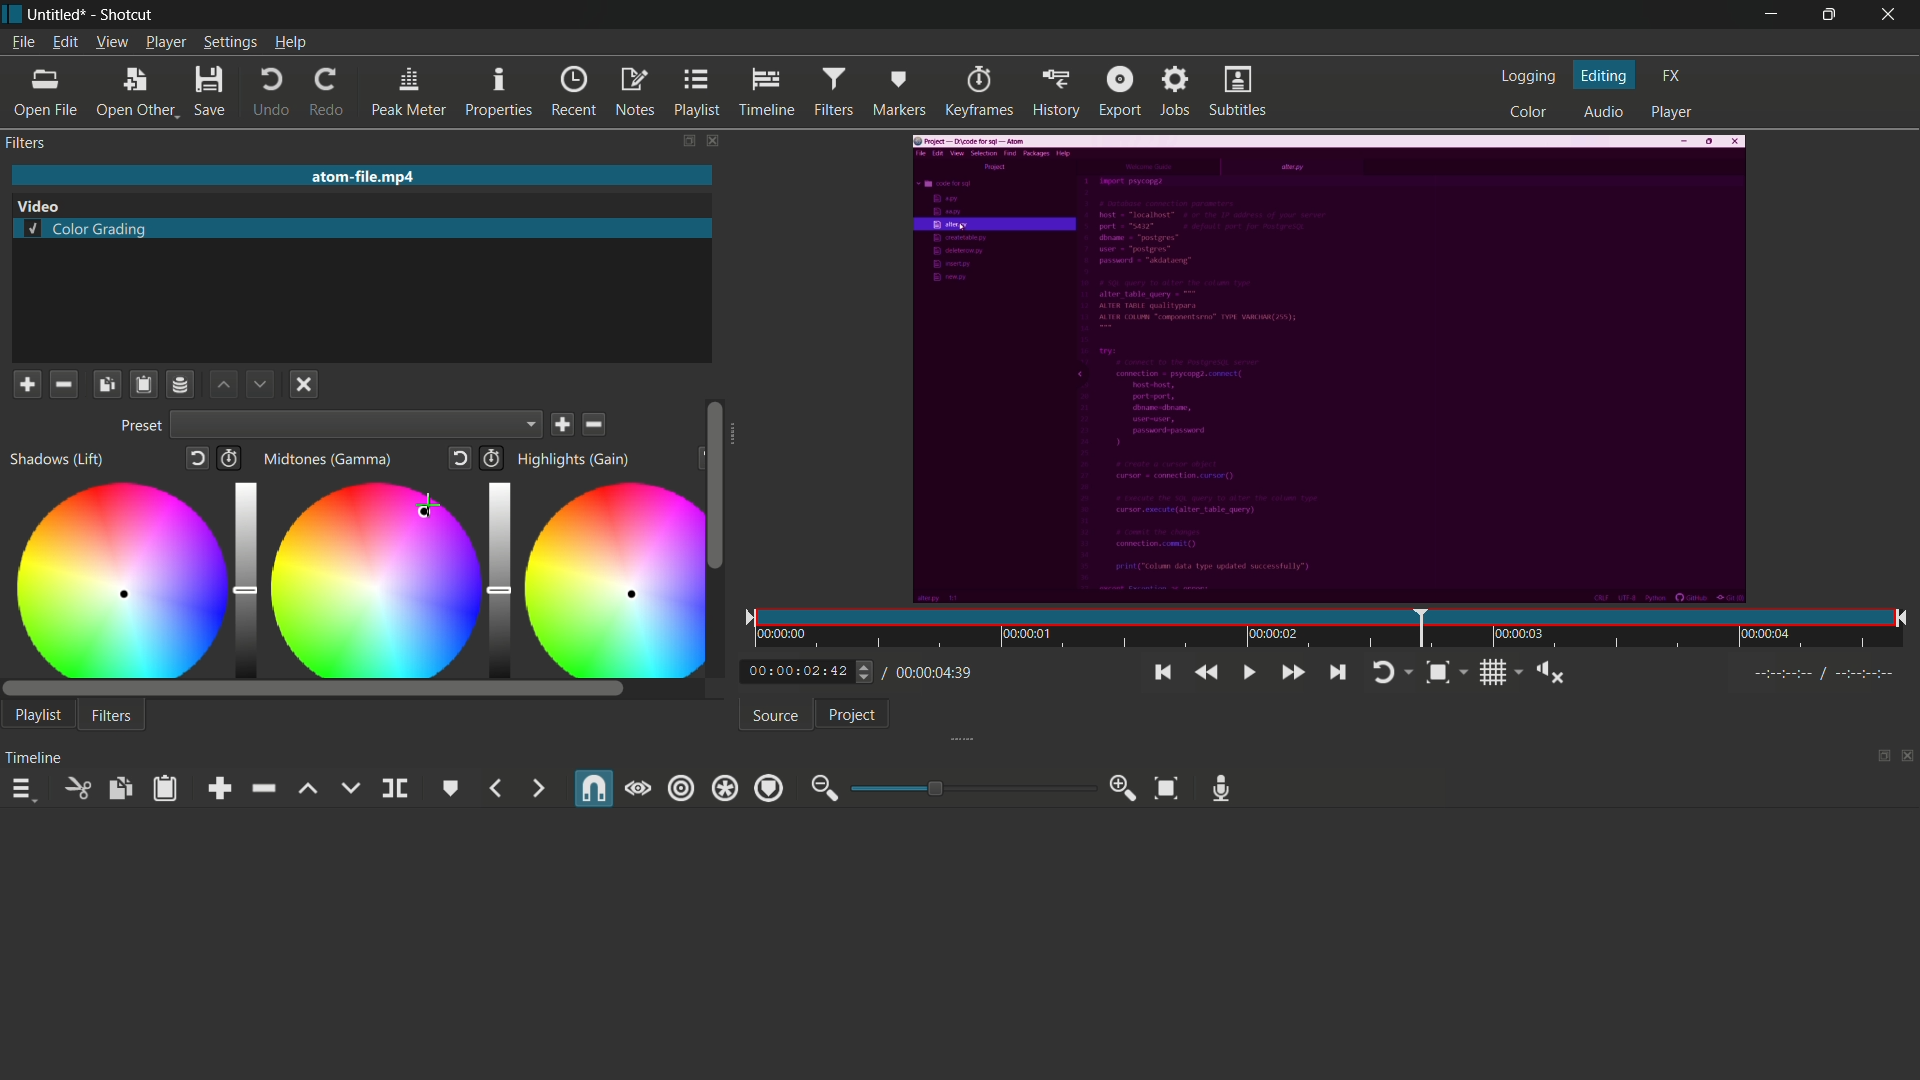  I want to click on Clipboard, so click(142, 384).